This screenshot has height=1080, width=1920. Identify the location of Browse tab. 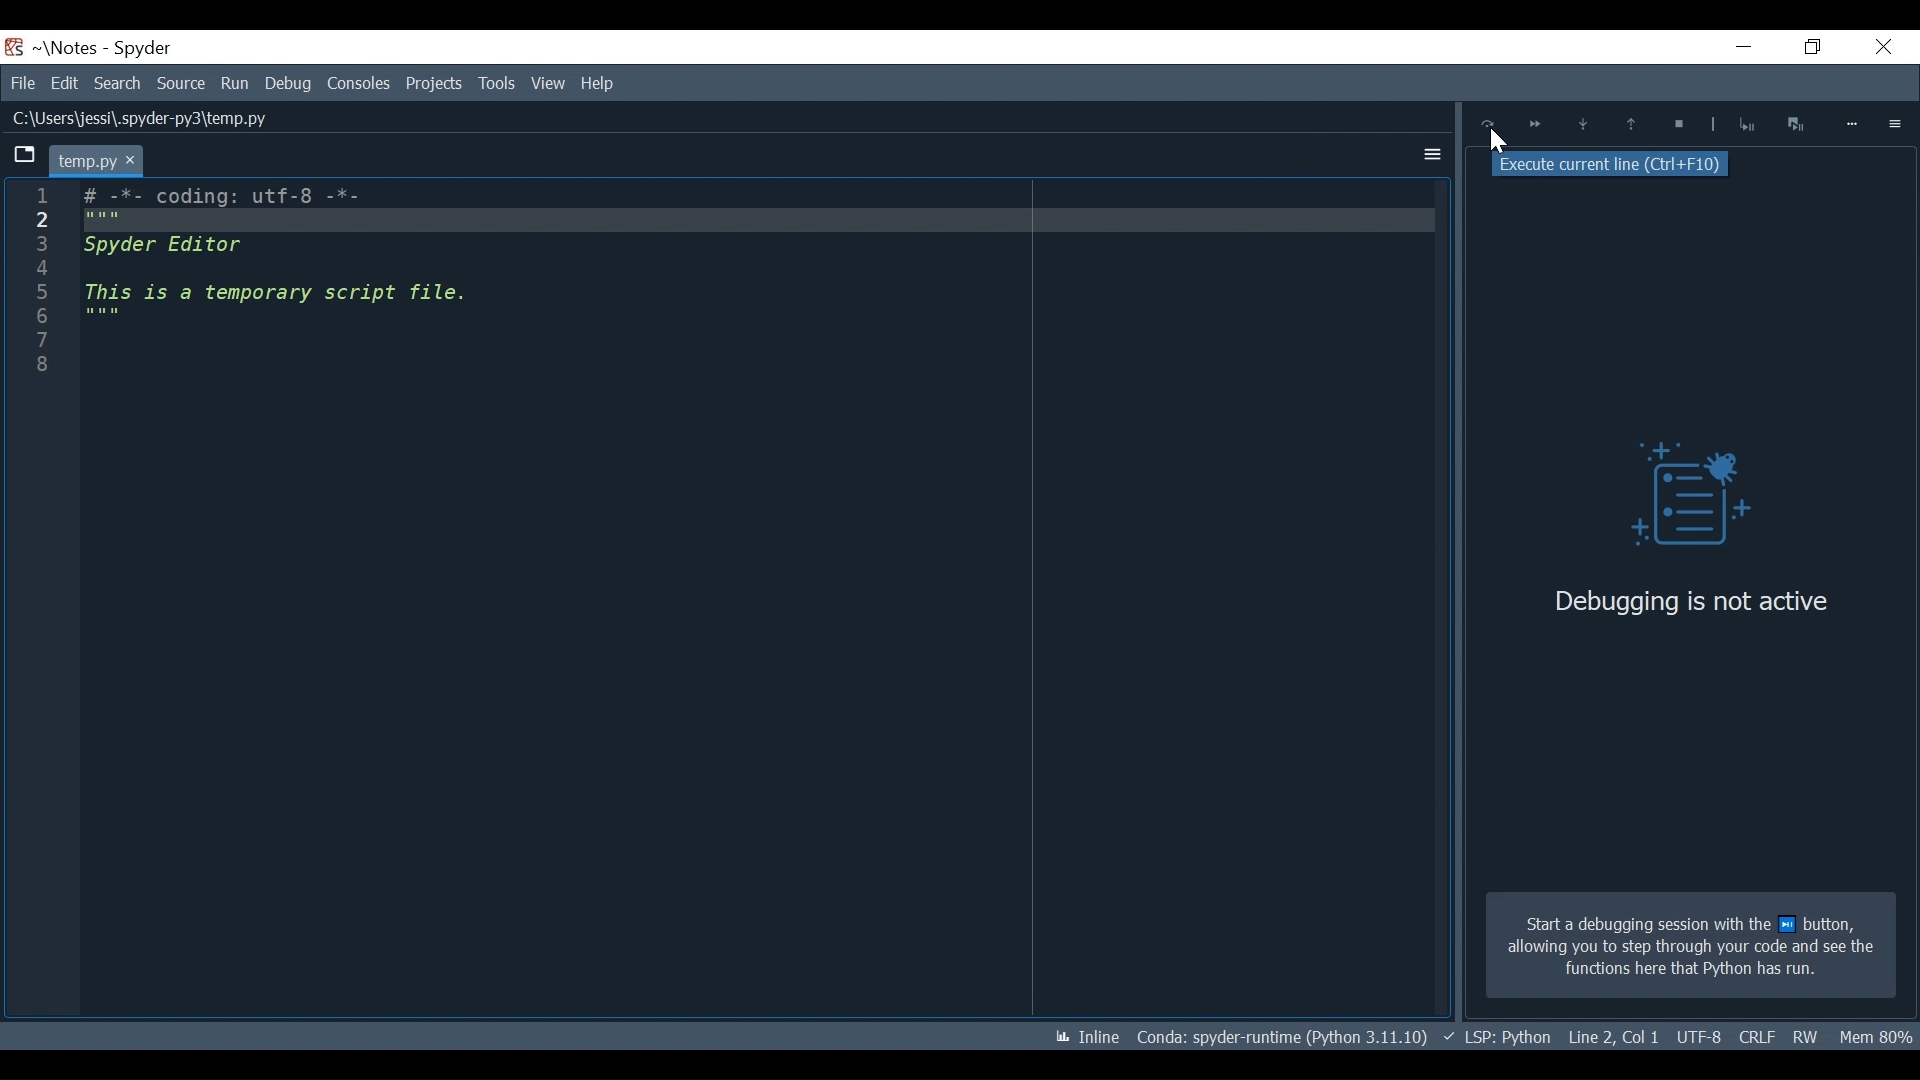
(24, 157).